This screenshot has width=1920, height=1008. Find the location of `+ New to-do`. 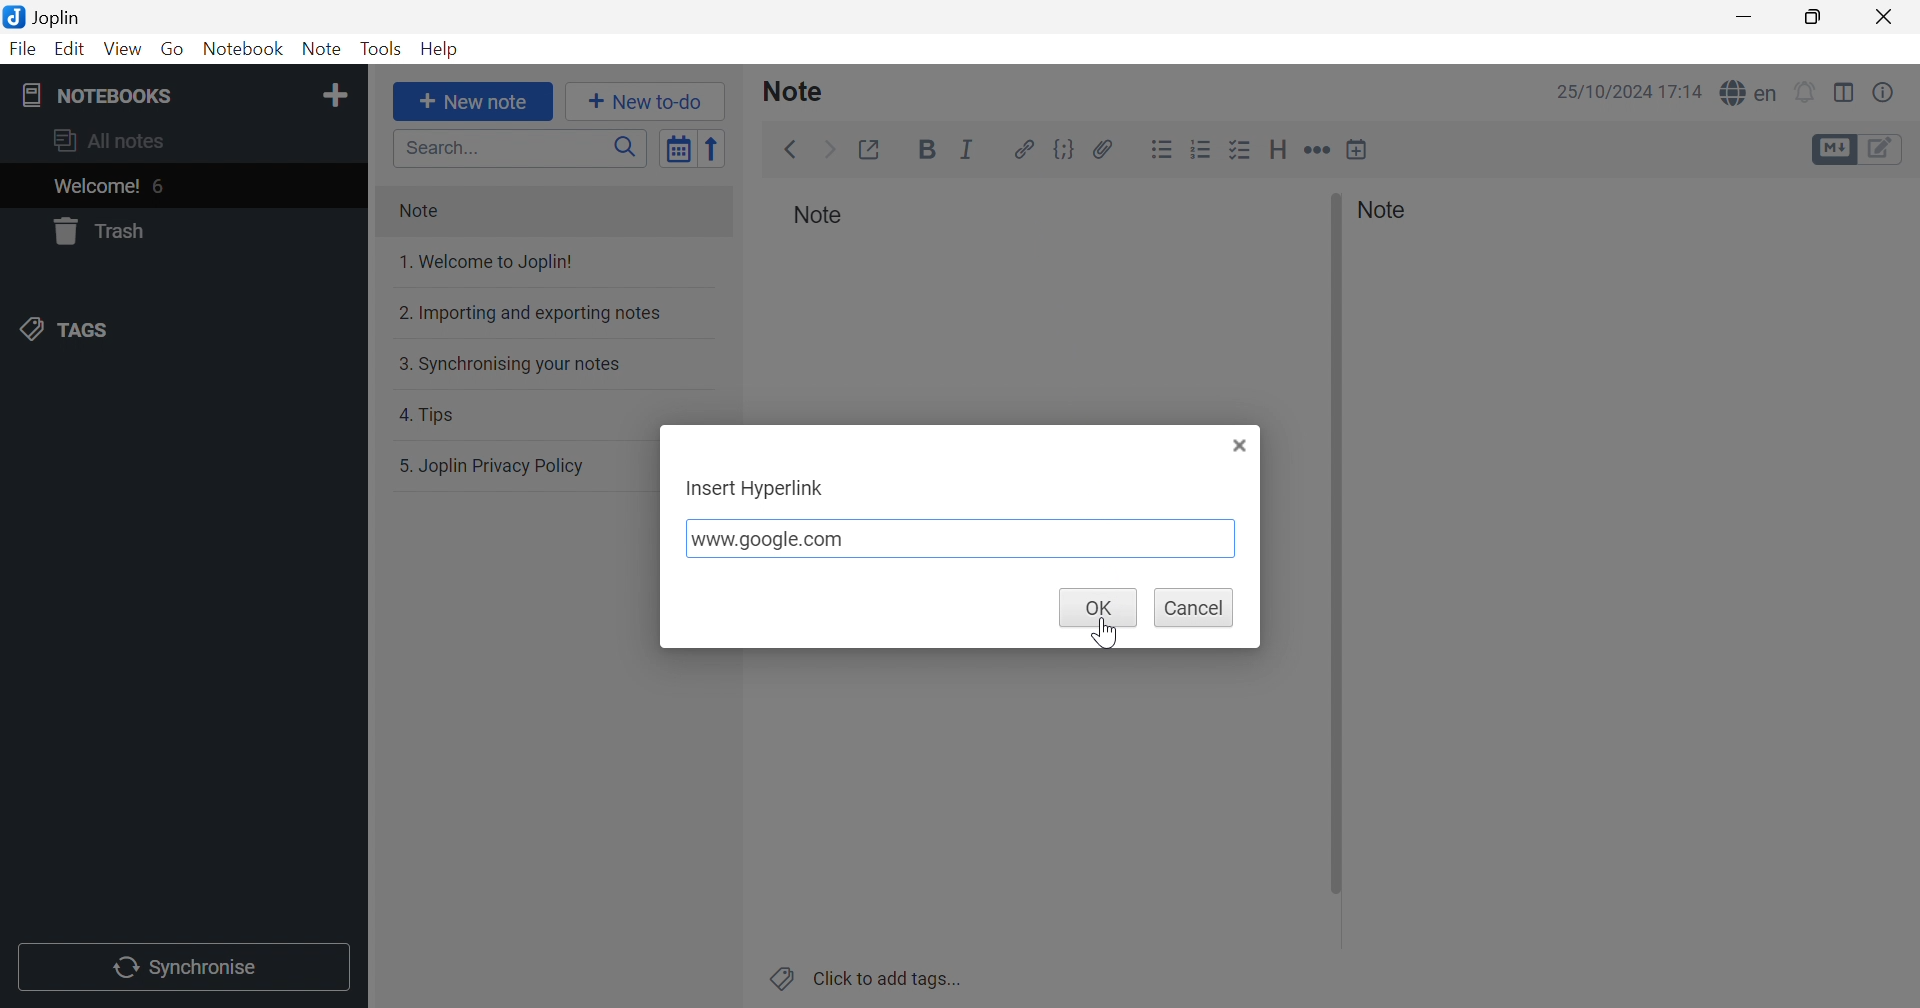

+ New to-do is located at coordinates (647, 101).